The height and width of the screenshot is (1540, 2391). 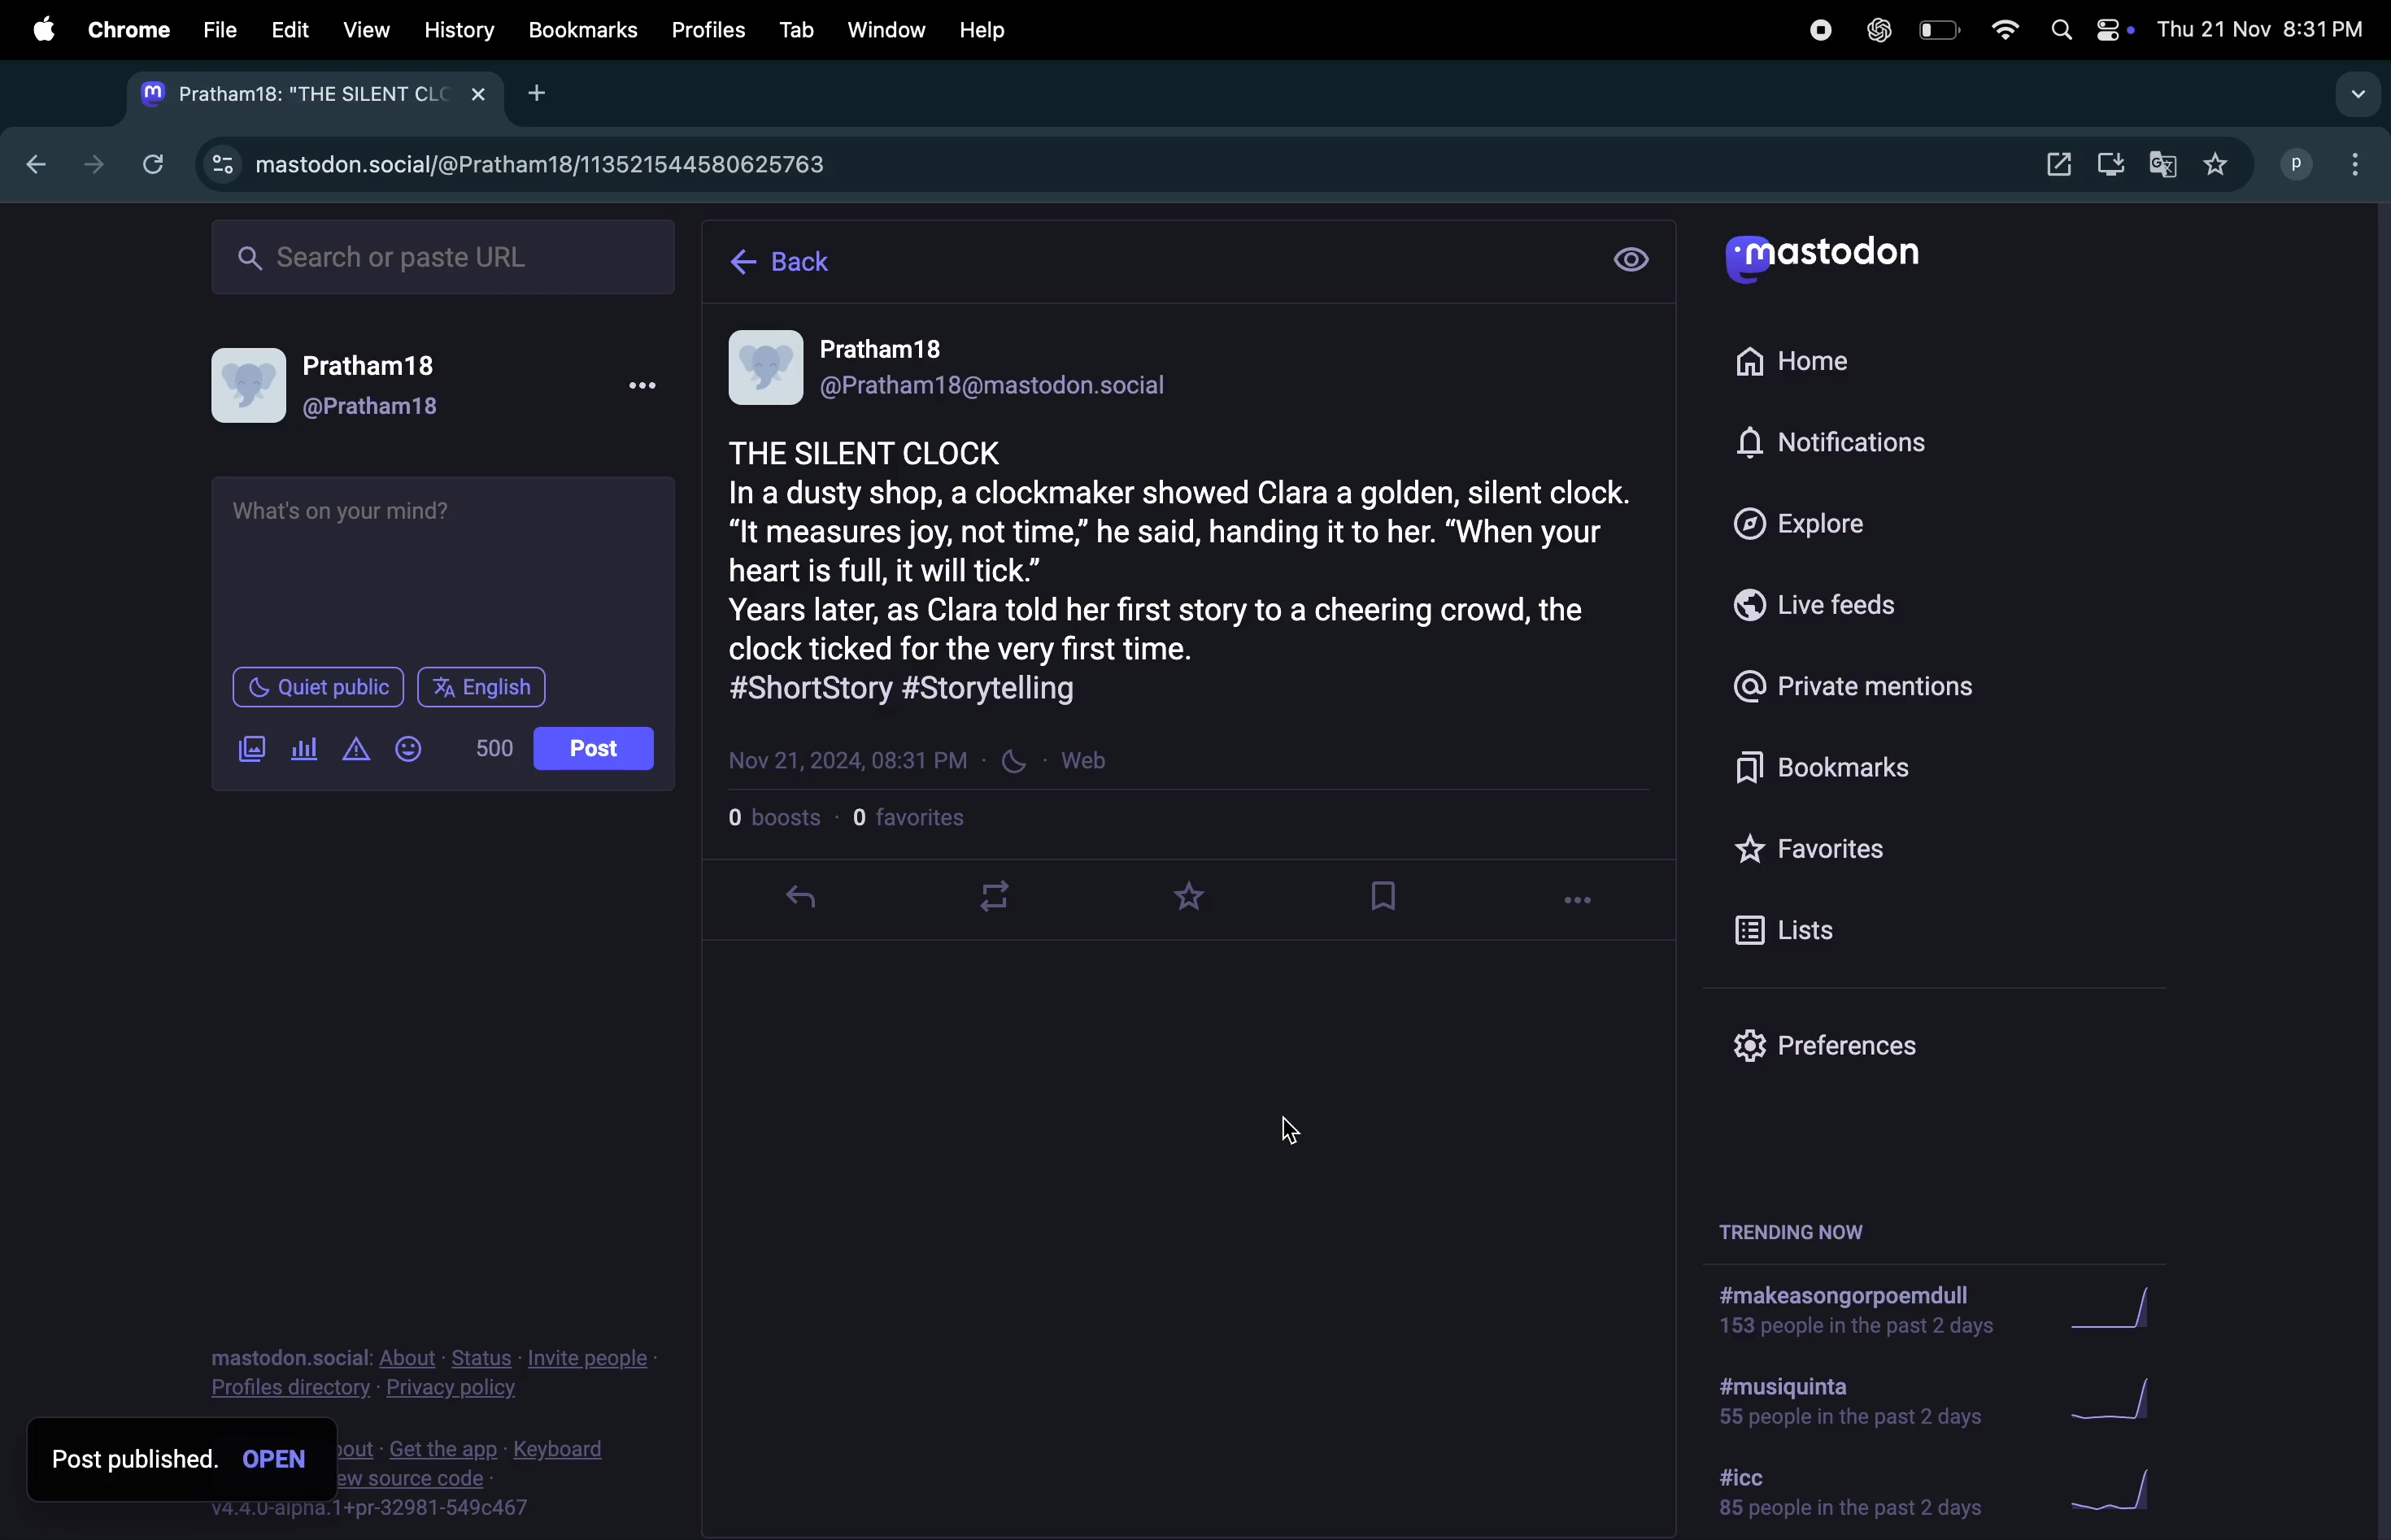 I want to click on private mentions, so click(x=1849, y=690).